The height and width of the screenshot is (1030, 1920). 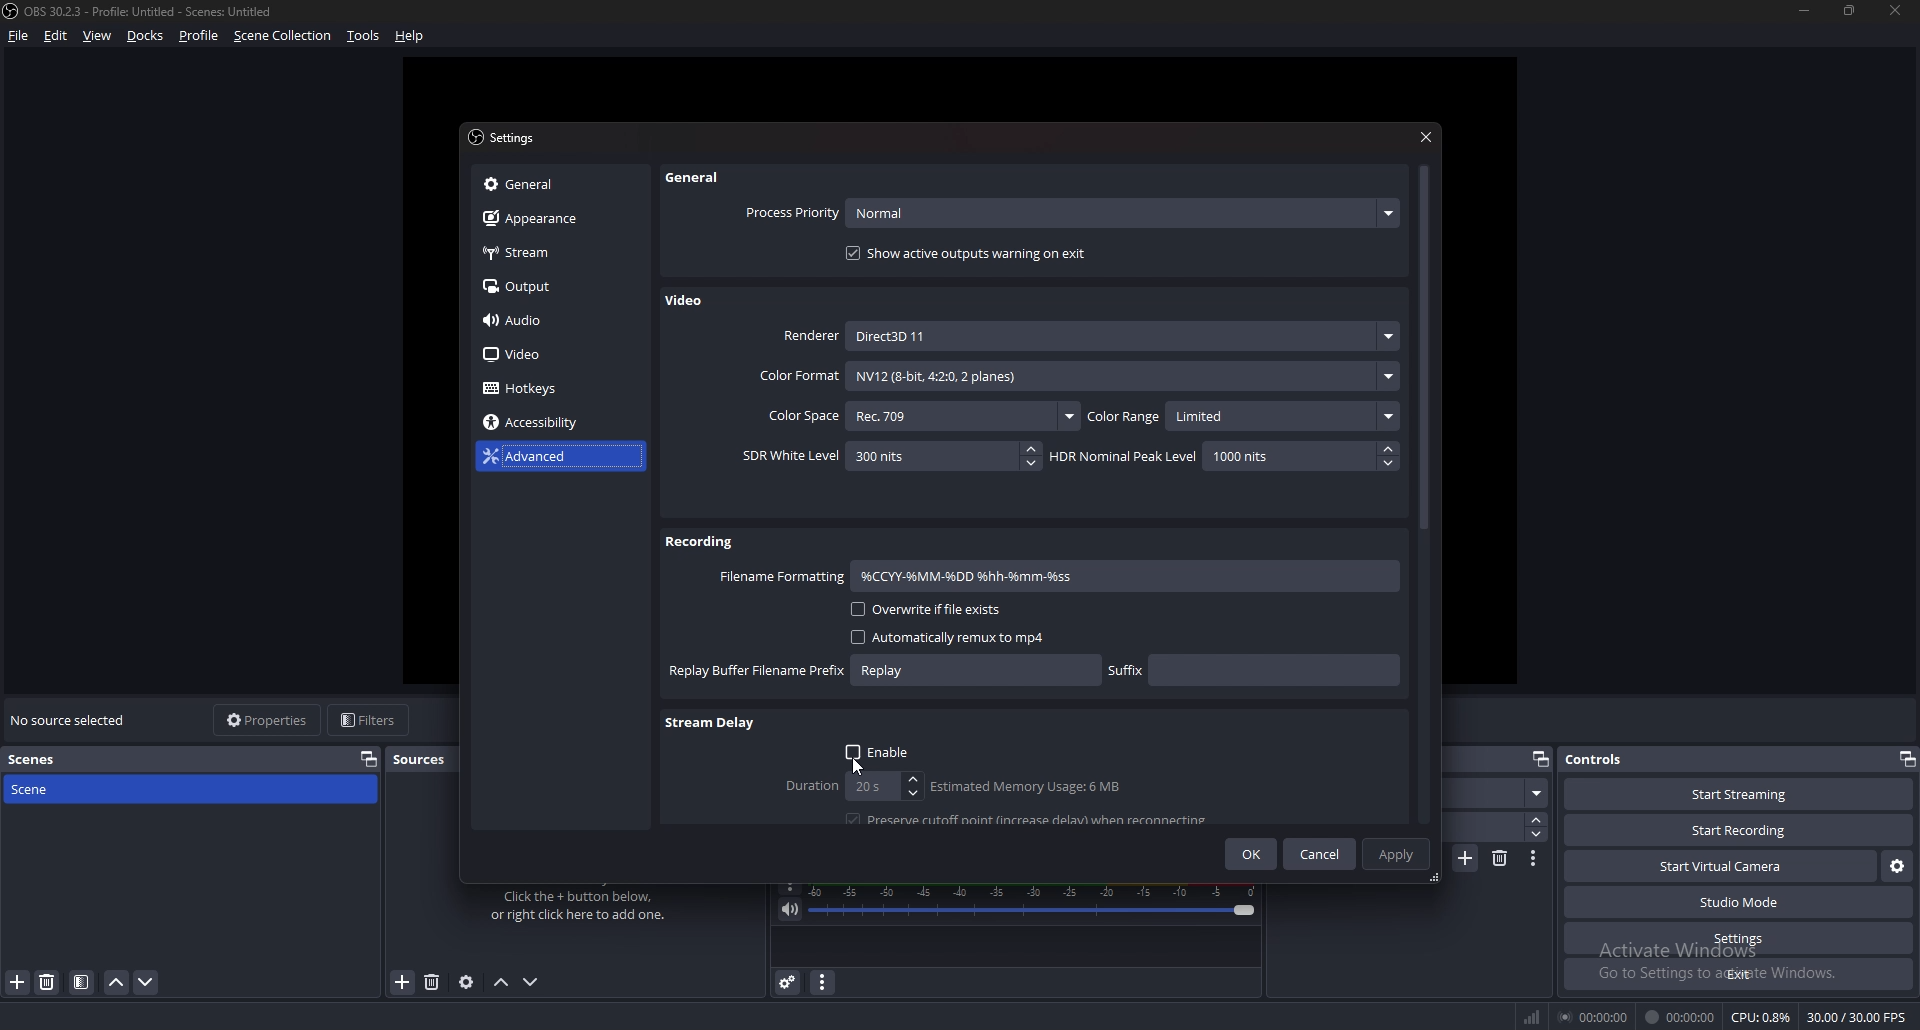 I want to click on scene filter, so click(x=80, y=982).